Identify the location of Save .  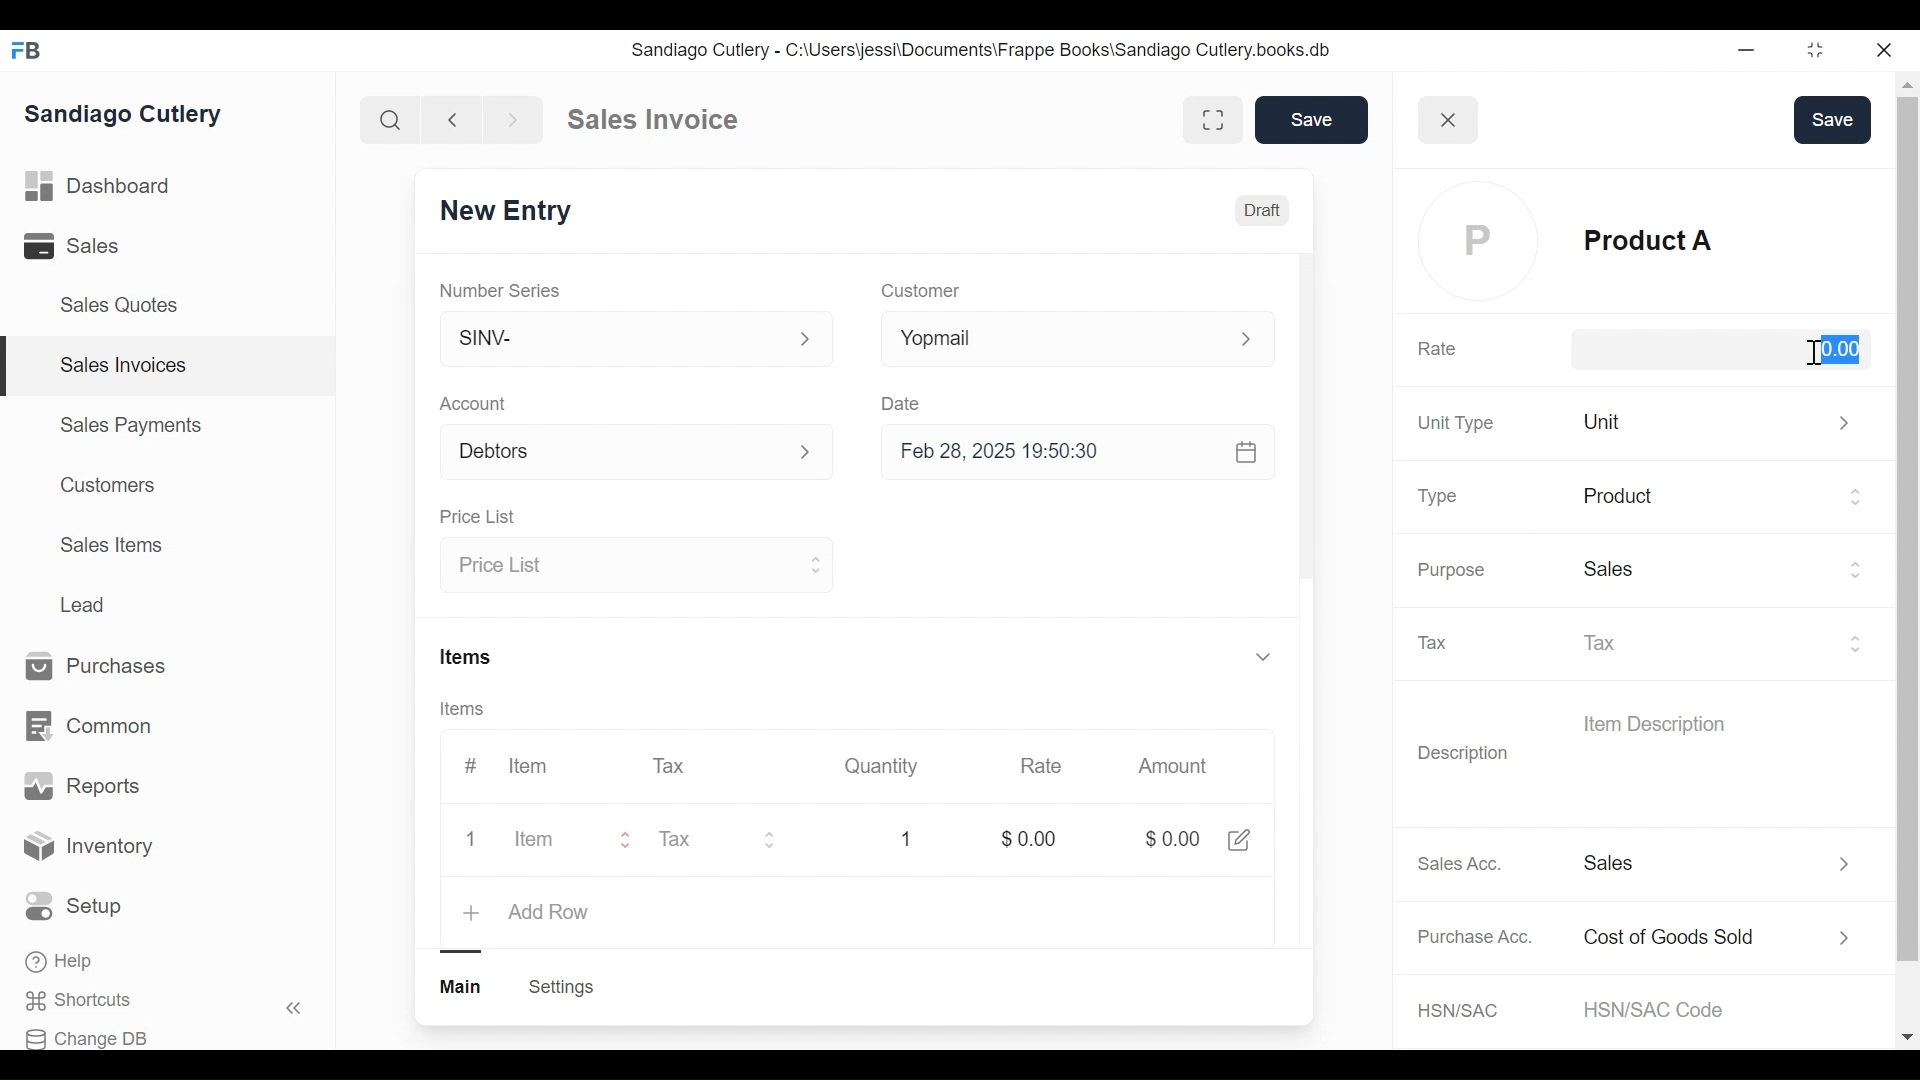
(1308, 119).